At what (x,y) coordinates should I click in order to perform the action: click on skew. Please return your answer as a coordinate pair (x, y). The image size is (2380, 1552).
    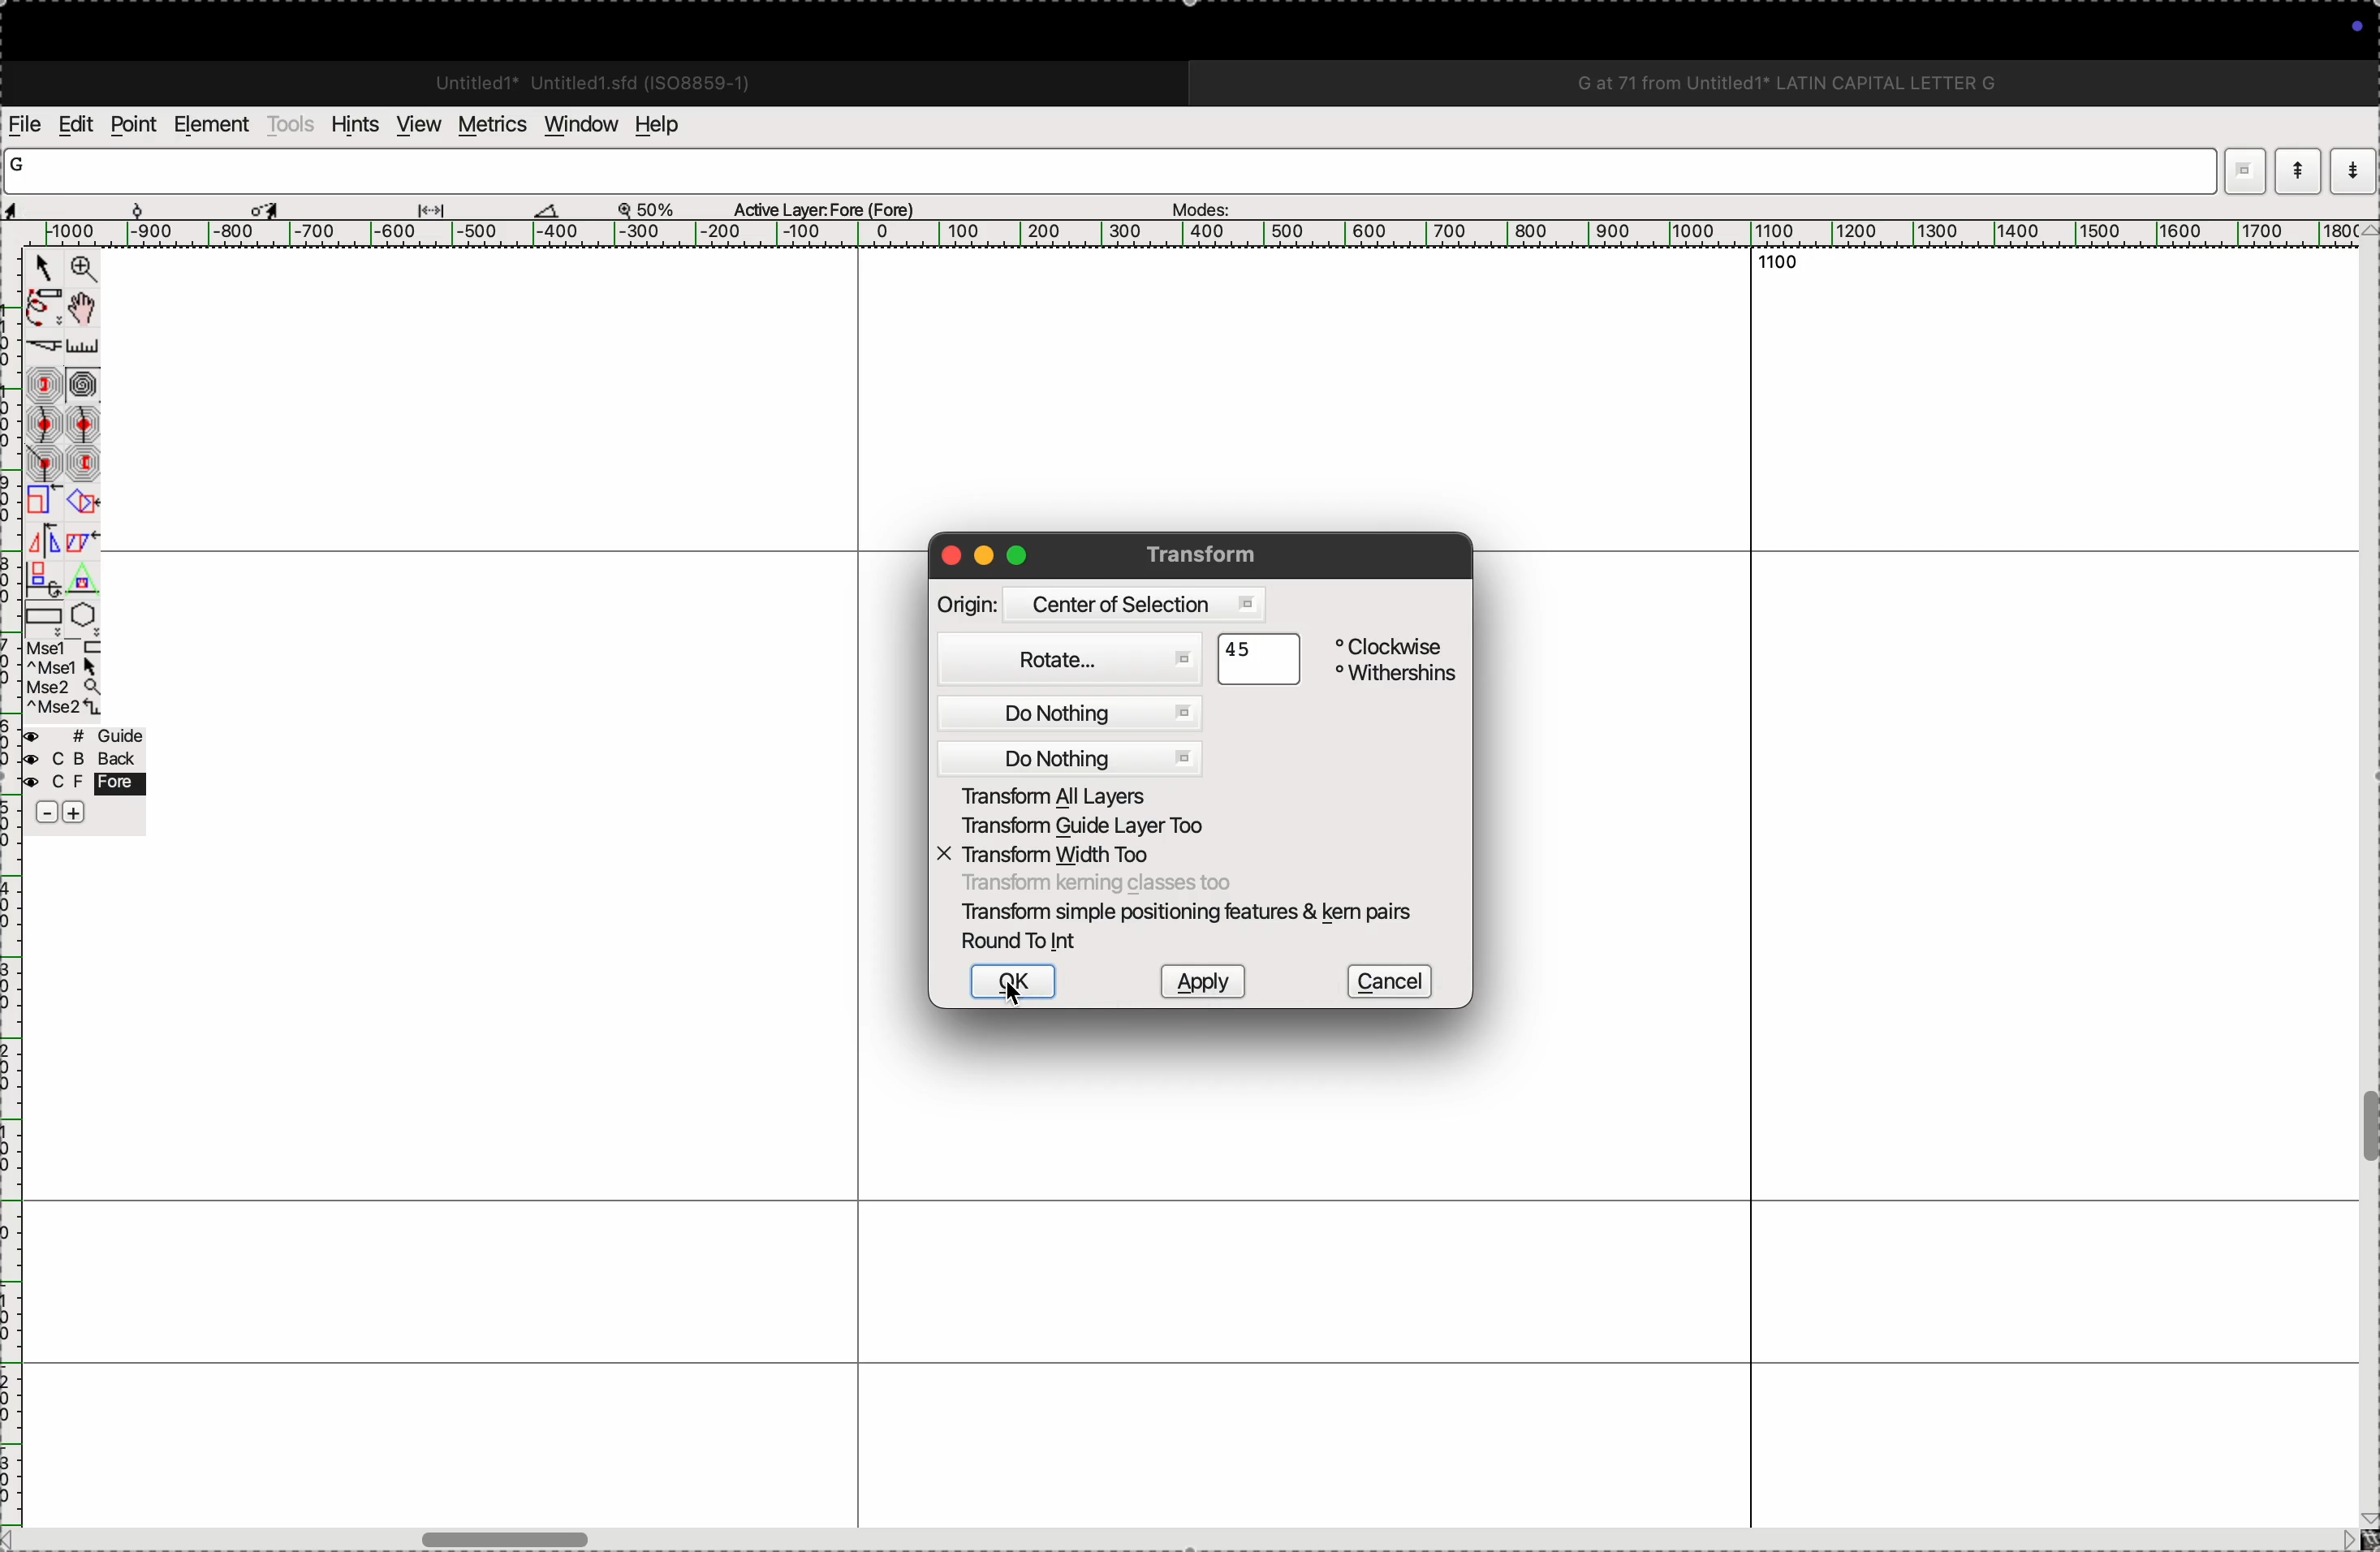
    Looking at the image, I should click on (82, 542).